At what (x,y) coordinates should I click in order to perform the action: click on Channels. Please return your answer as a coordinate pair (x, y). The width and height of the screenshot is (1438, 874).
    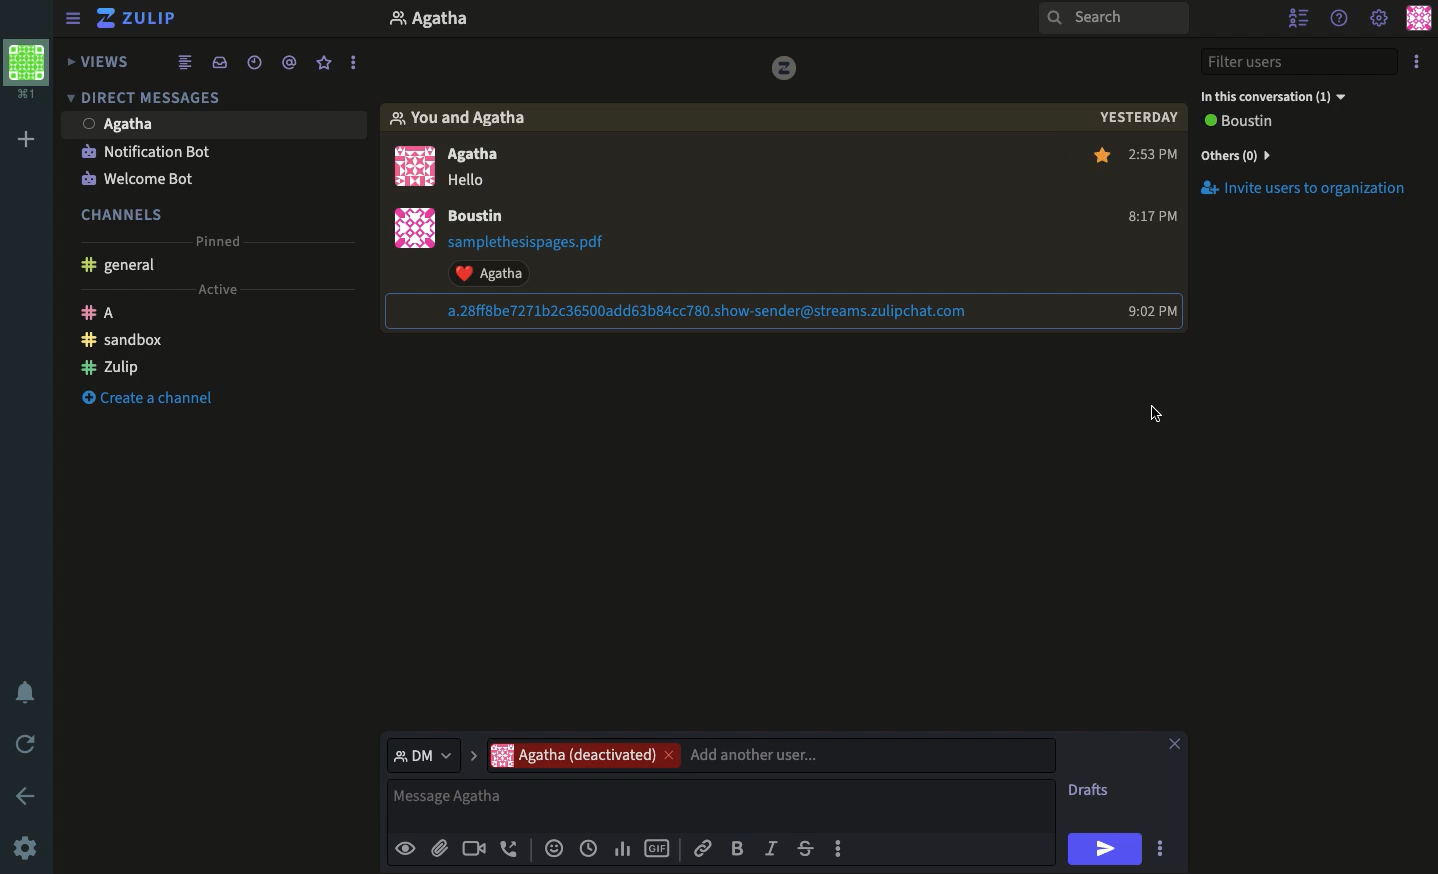
    Looking at the image, I should click on (124, 214).